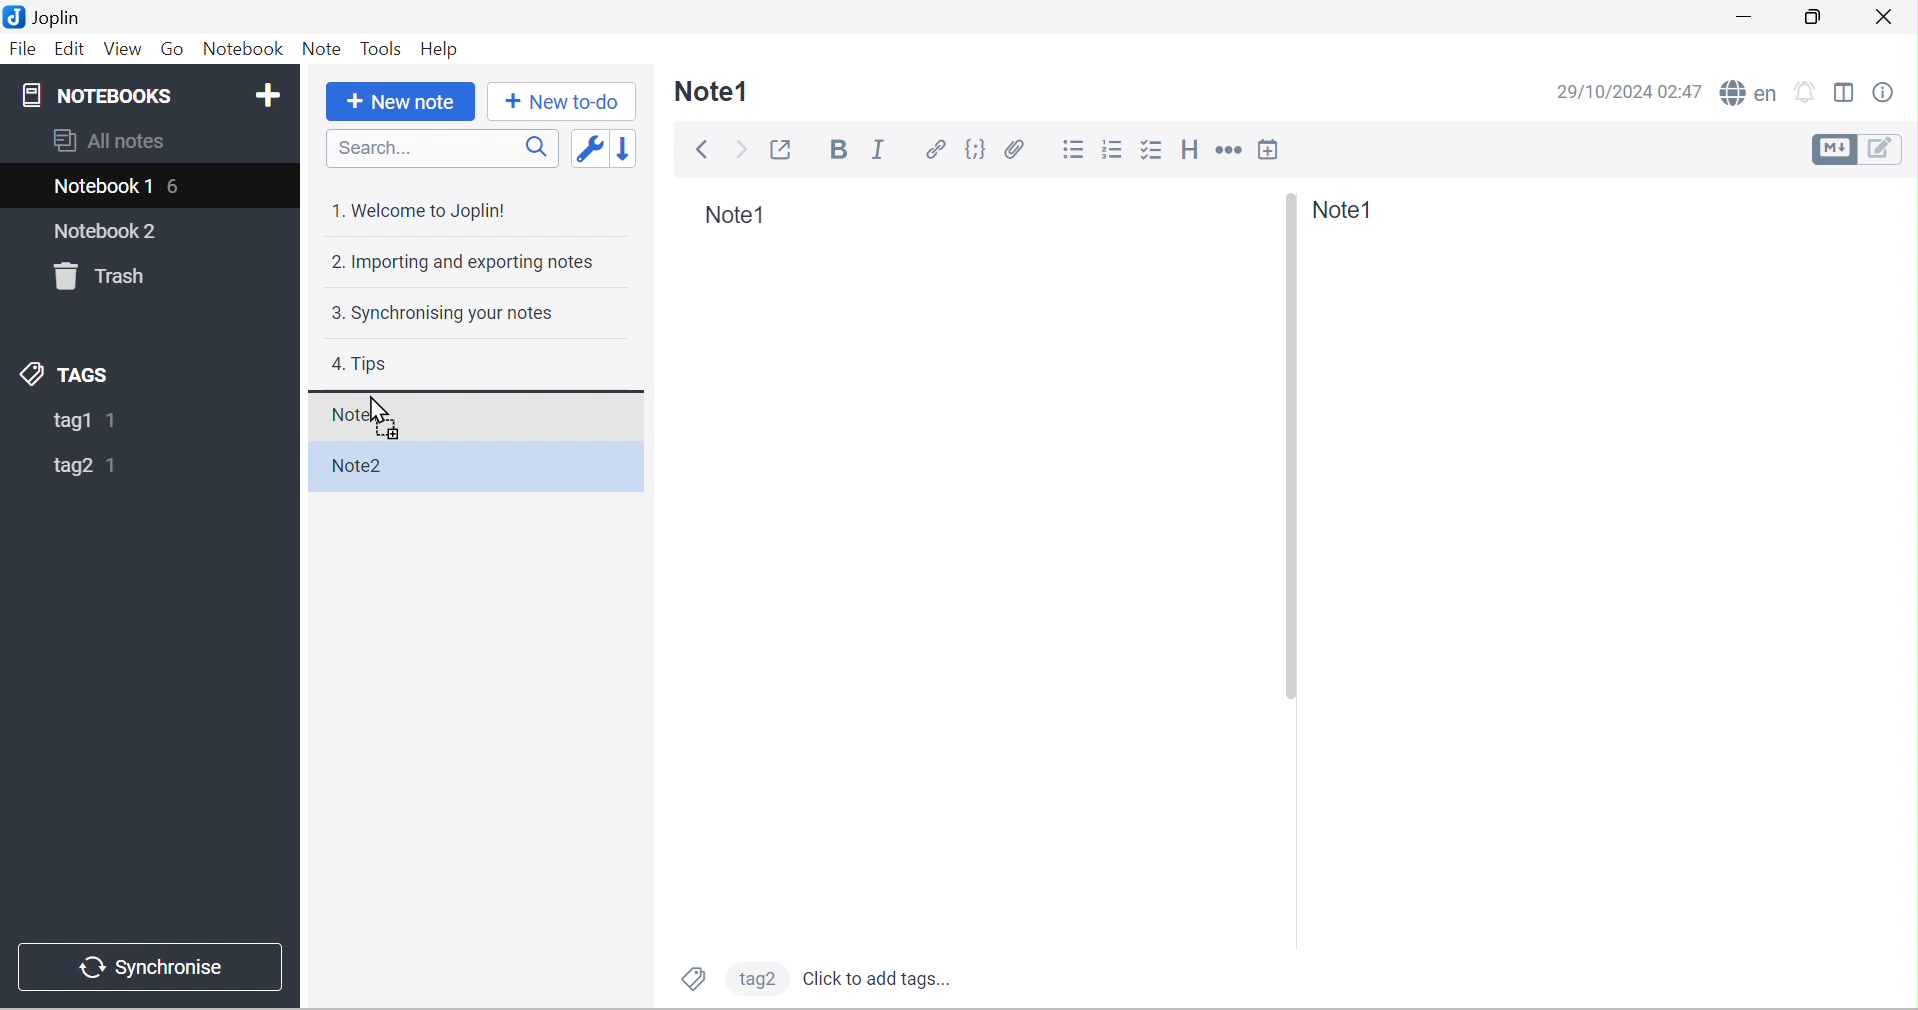 The width and height of the screenshot is (1918, 1010). I want to click on Click to add tags..., so click(875, 980).